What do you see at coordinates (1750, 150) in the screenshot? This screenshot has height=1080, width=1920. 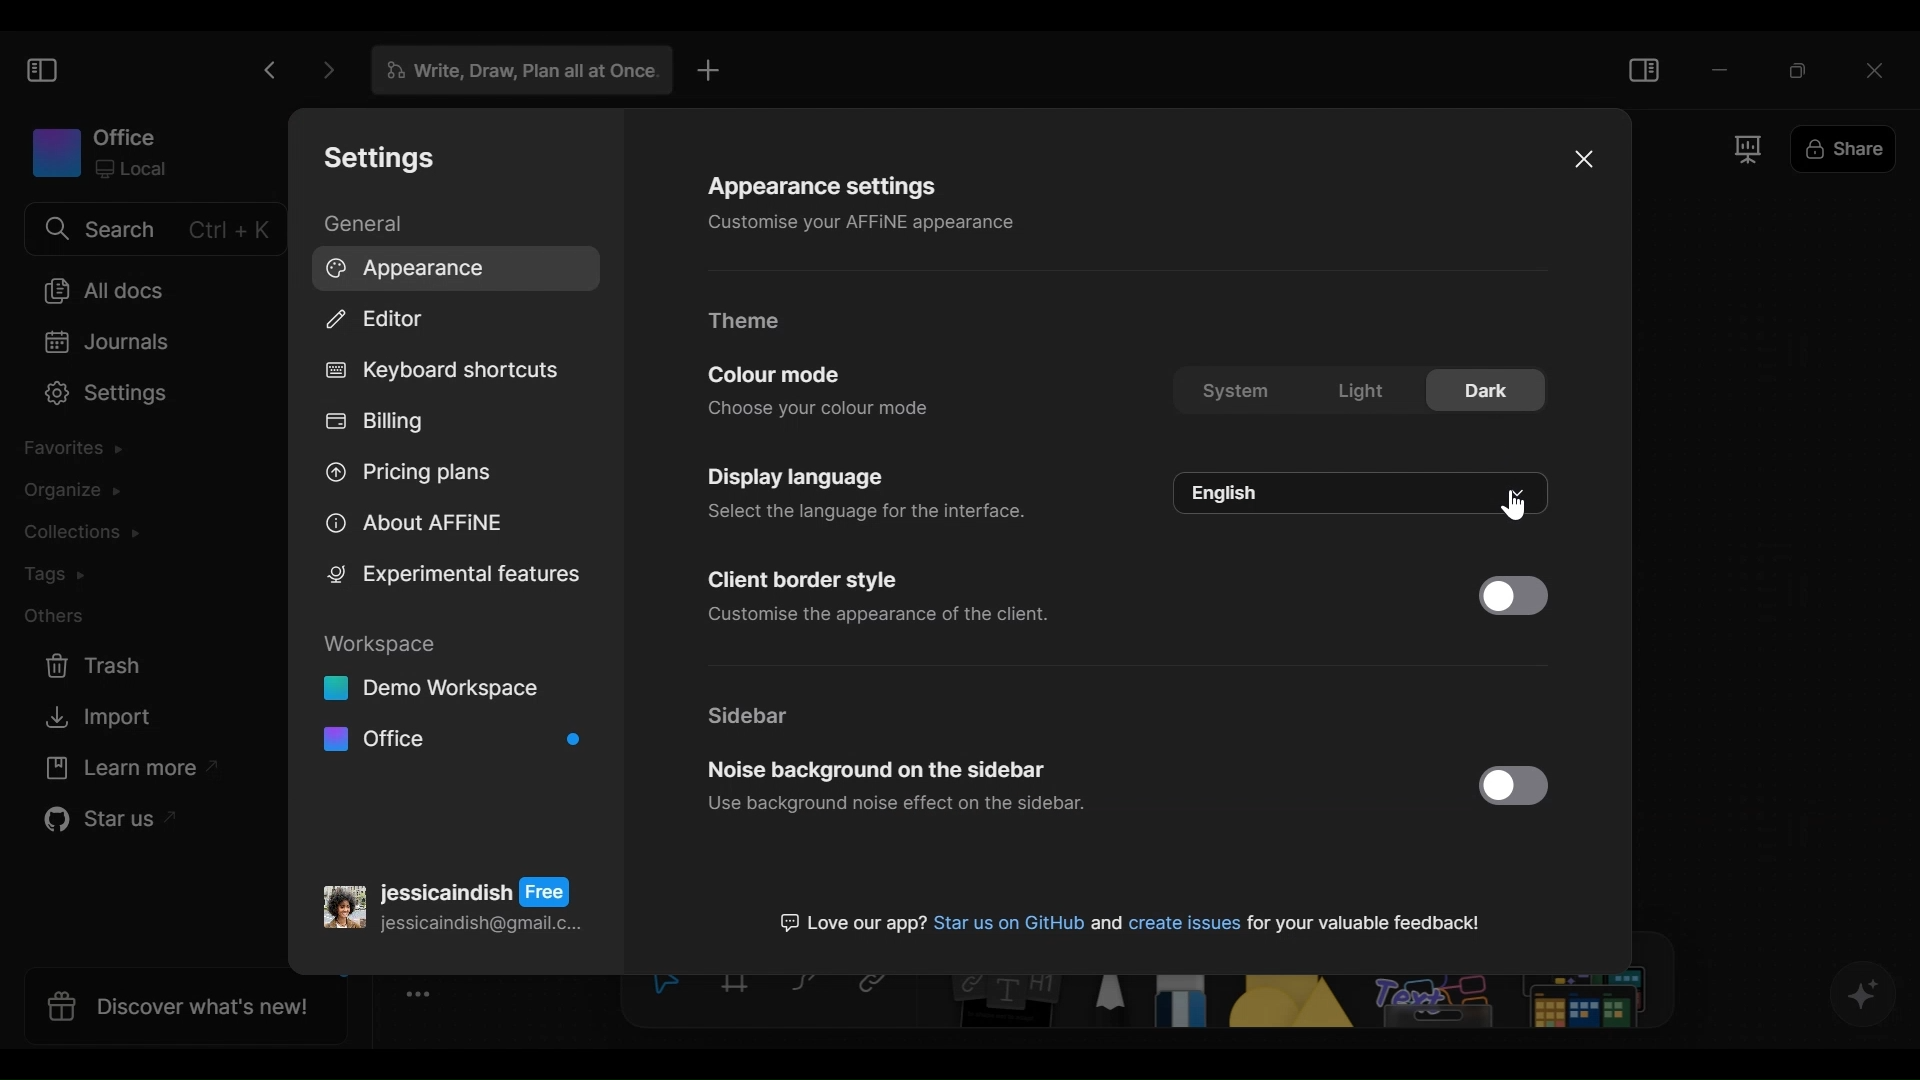 I see `Frame` at bounding box center [1750, 150].